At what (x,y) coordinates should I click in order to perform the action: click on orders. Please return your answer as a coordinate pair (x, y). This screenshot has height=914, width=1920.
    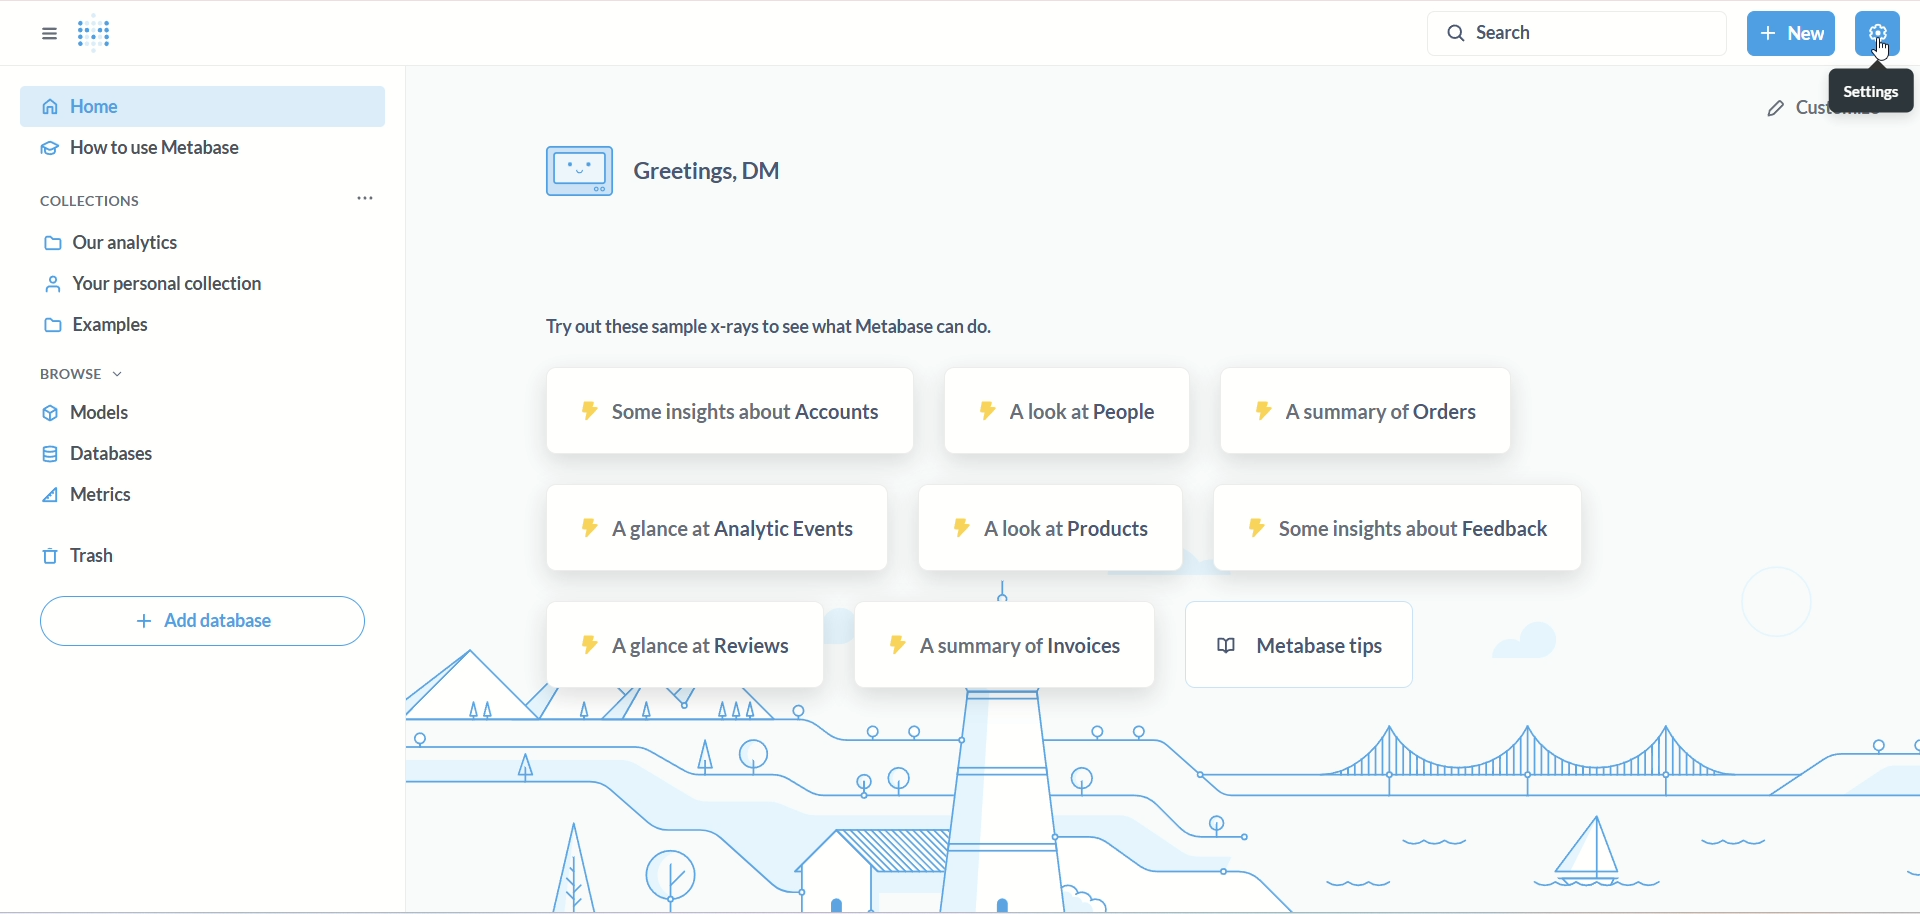
    Looking at the image, I should click on (1367, 411).